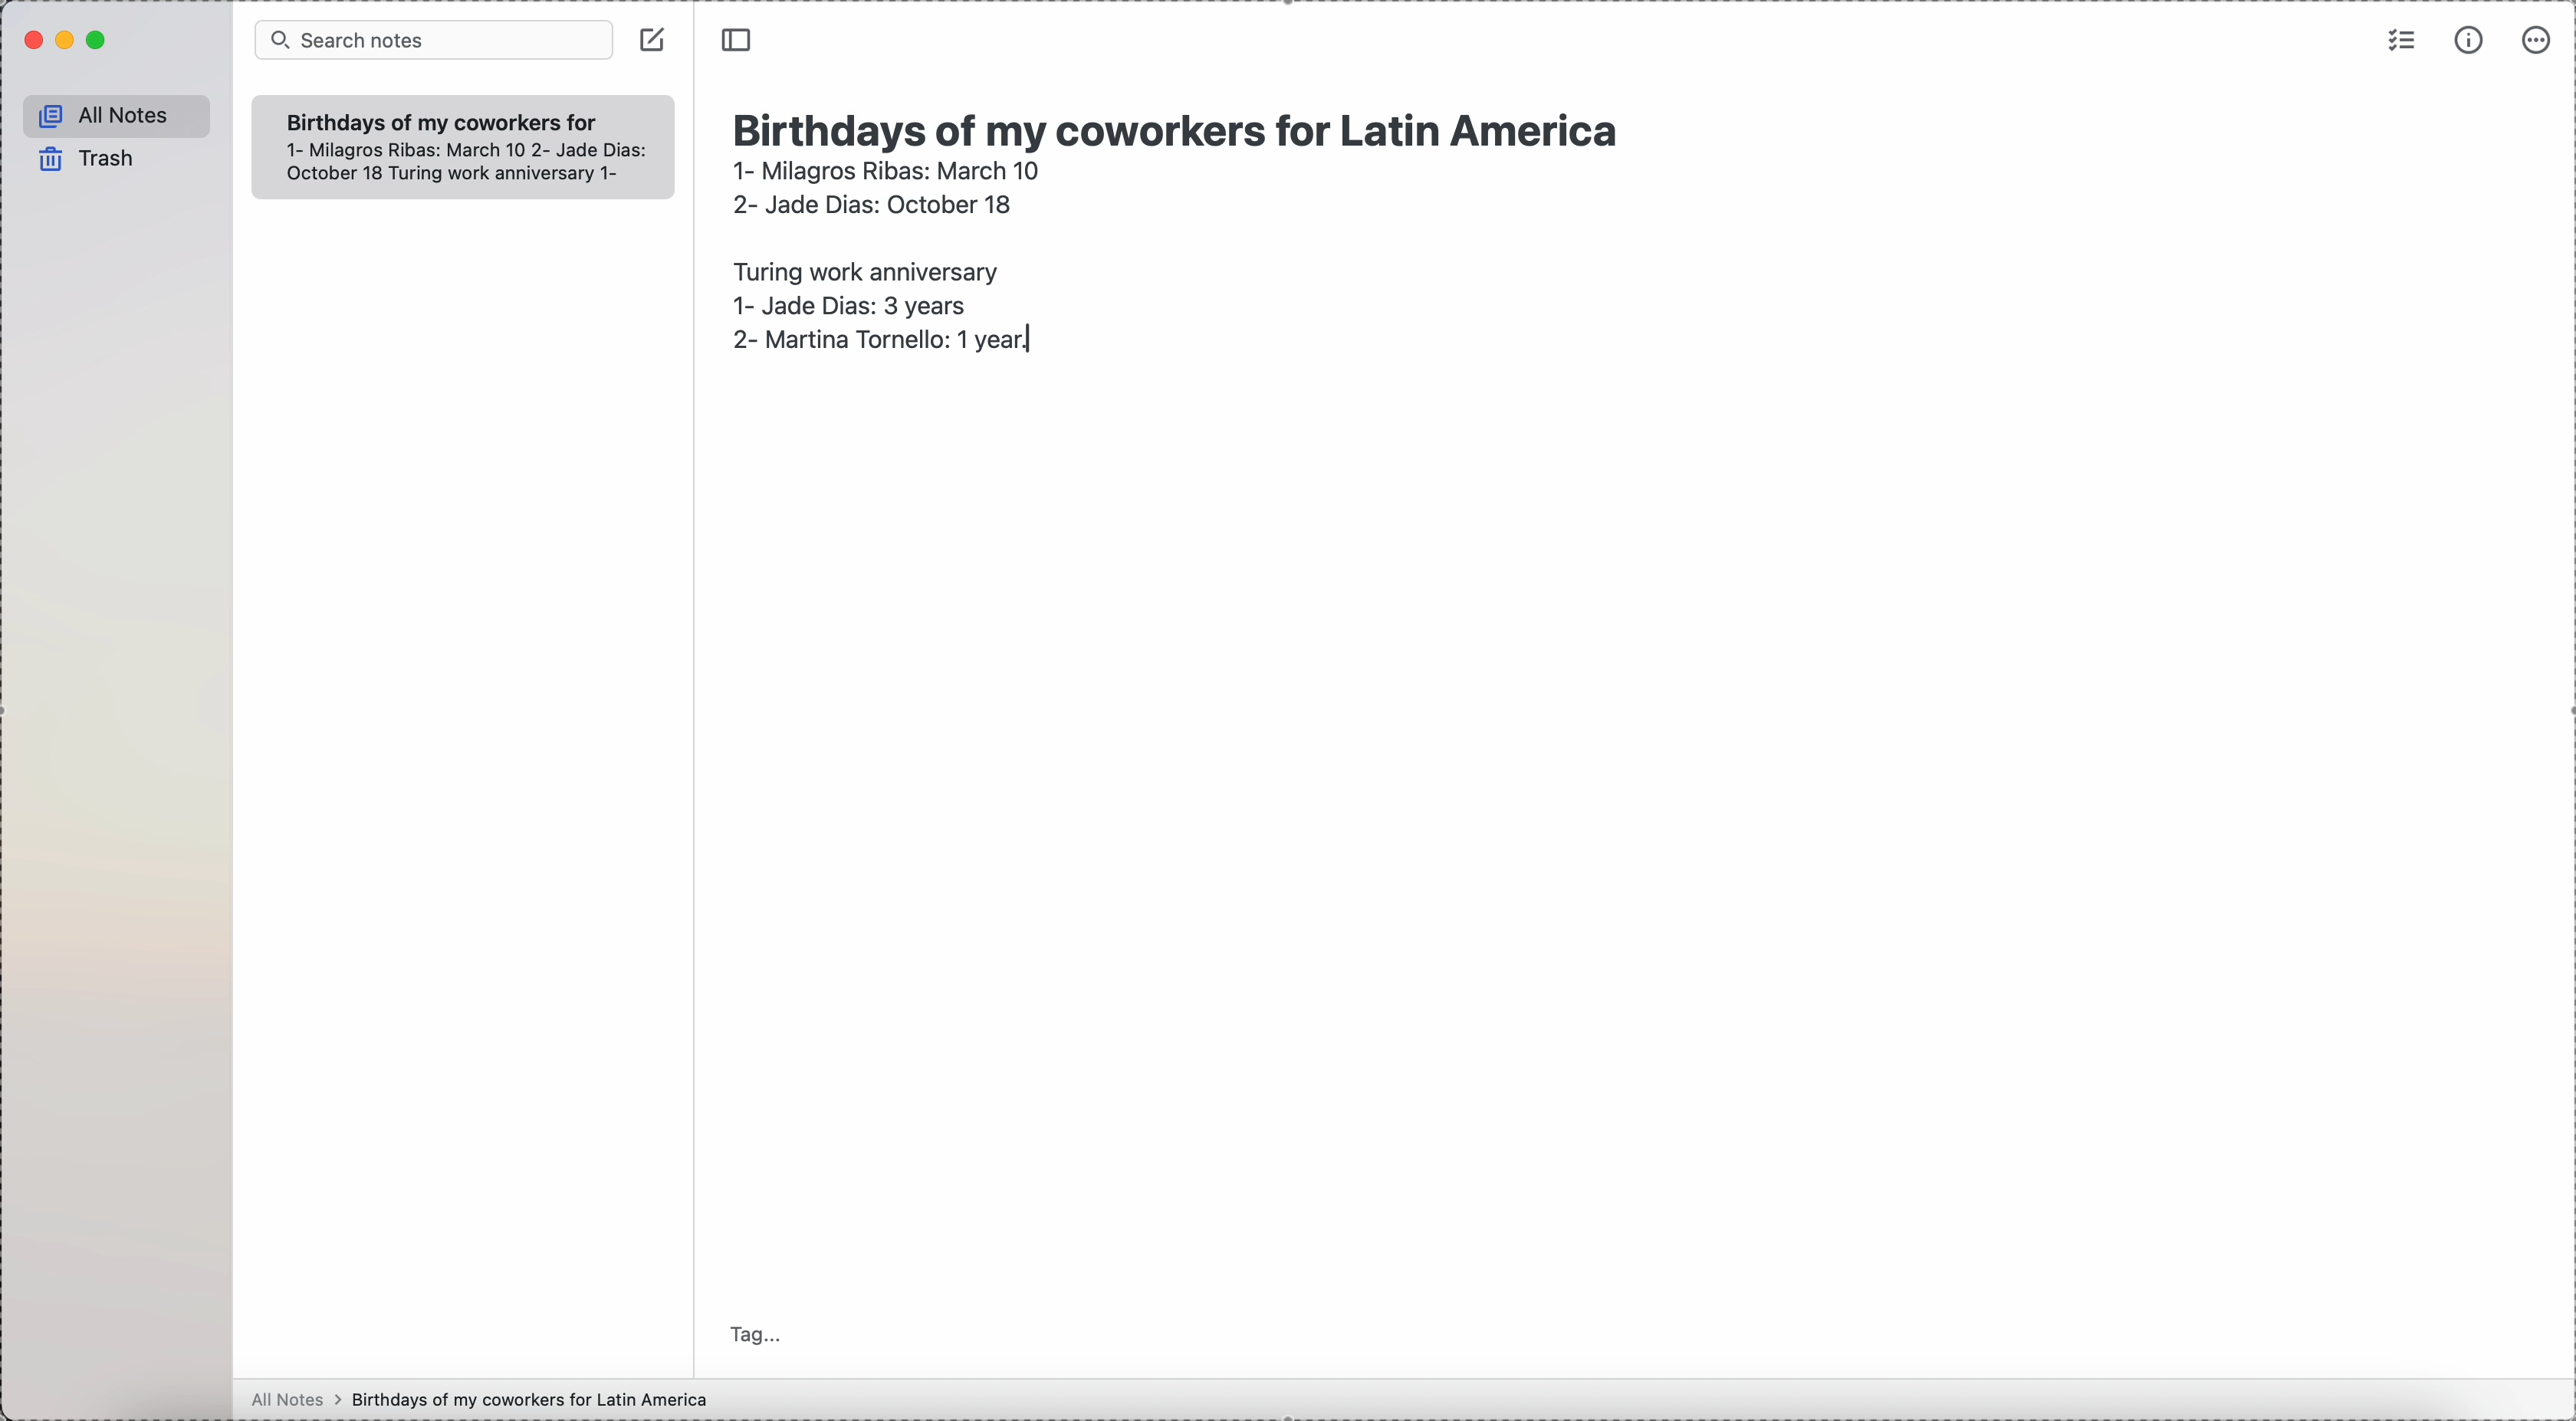 This screenshot has height=1421, width=2576. I want to click on create note, so click(652, 39).